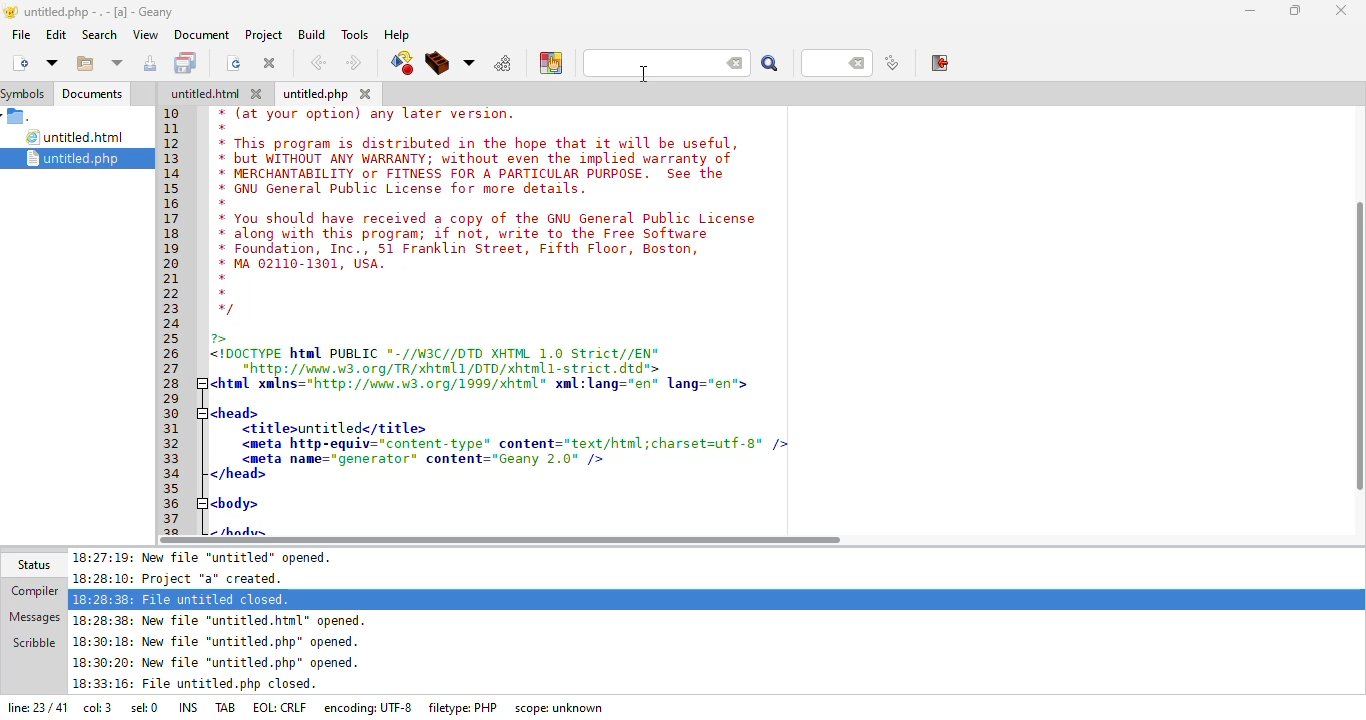 Image resolution: width=1366 pixels, height=720 pixels. What do you see at coordinates (195, 686) in the screenshot?
I see `18:33:16: file untitled.php closed.` at bounding box center [195, 686].